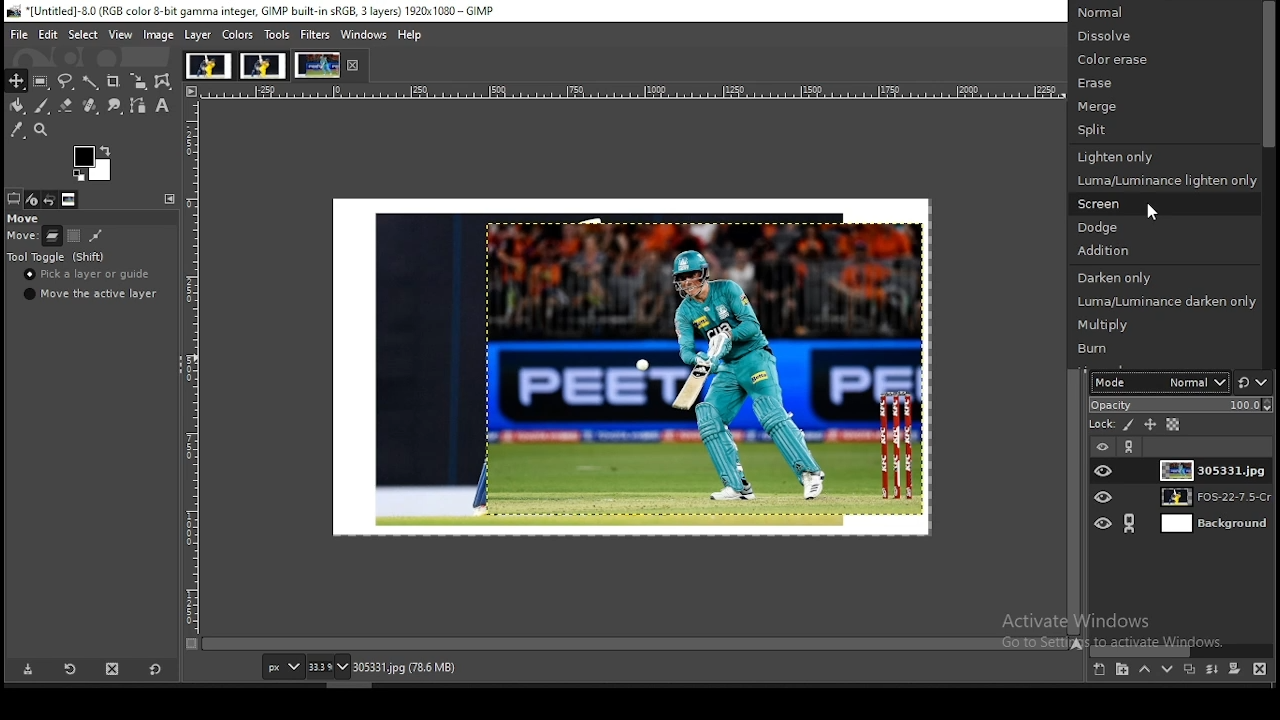 The height and width of the screenshot is (720, 1280). Describe the element at coordinates (365, 35) in the screenshot. I see `windows` at that location.